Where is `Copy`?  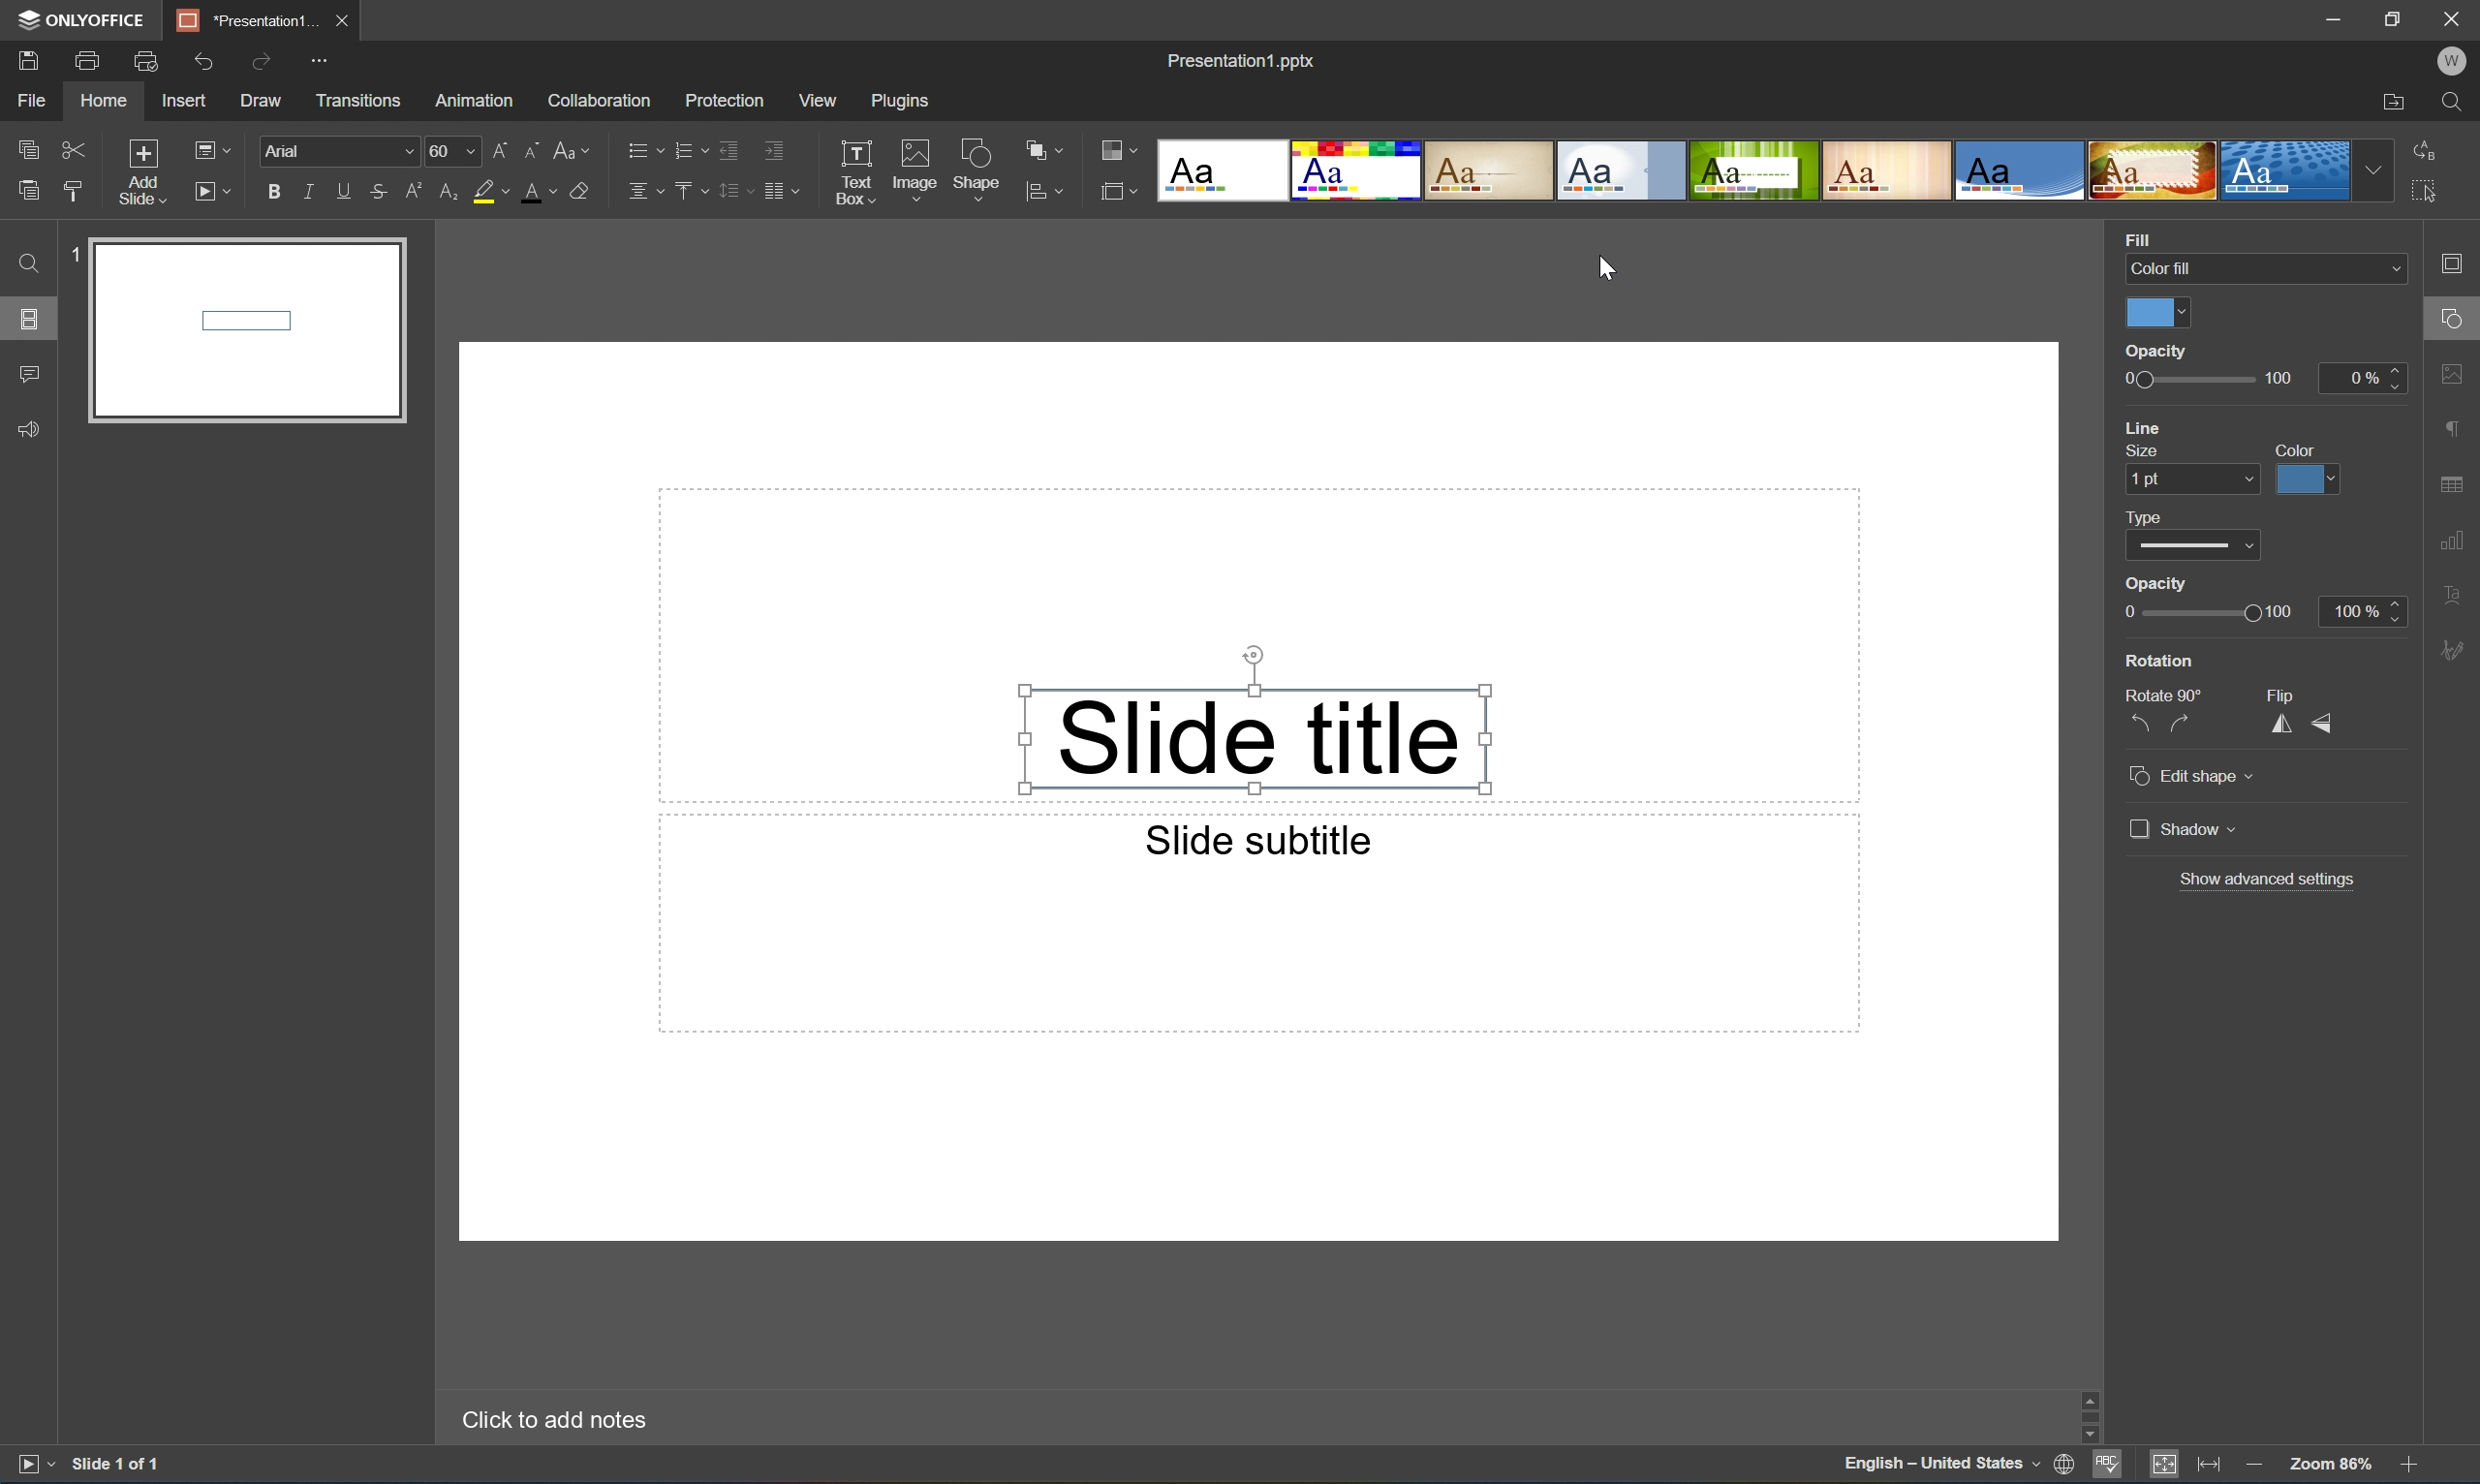
Copy is located at coordinates (30, 144).